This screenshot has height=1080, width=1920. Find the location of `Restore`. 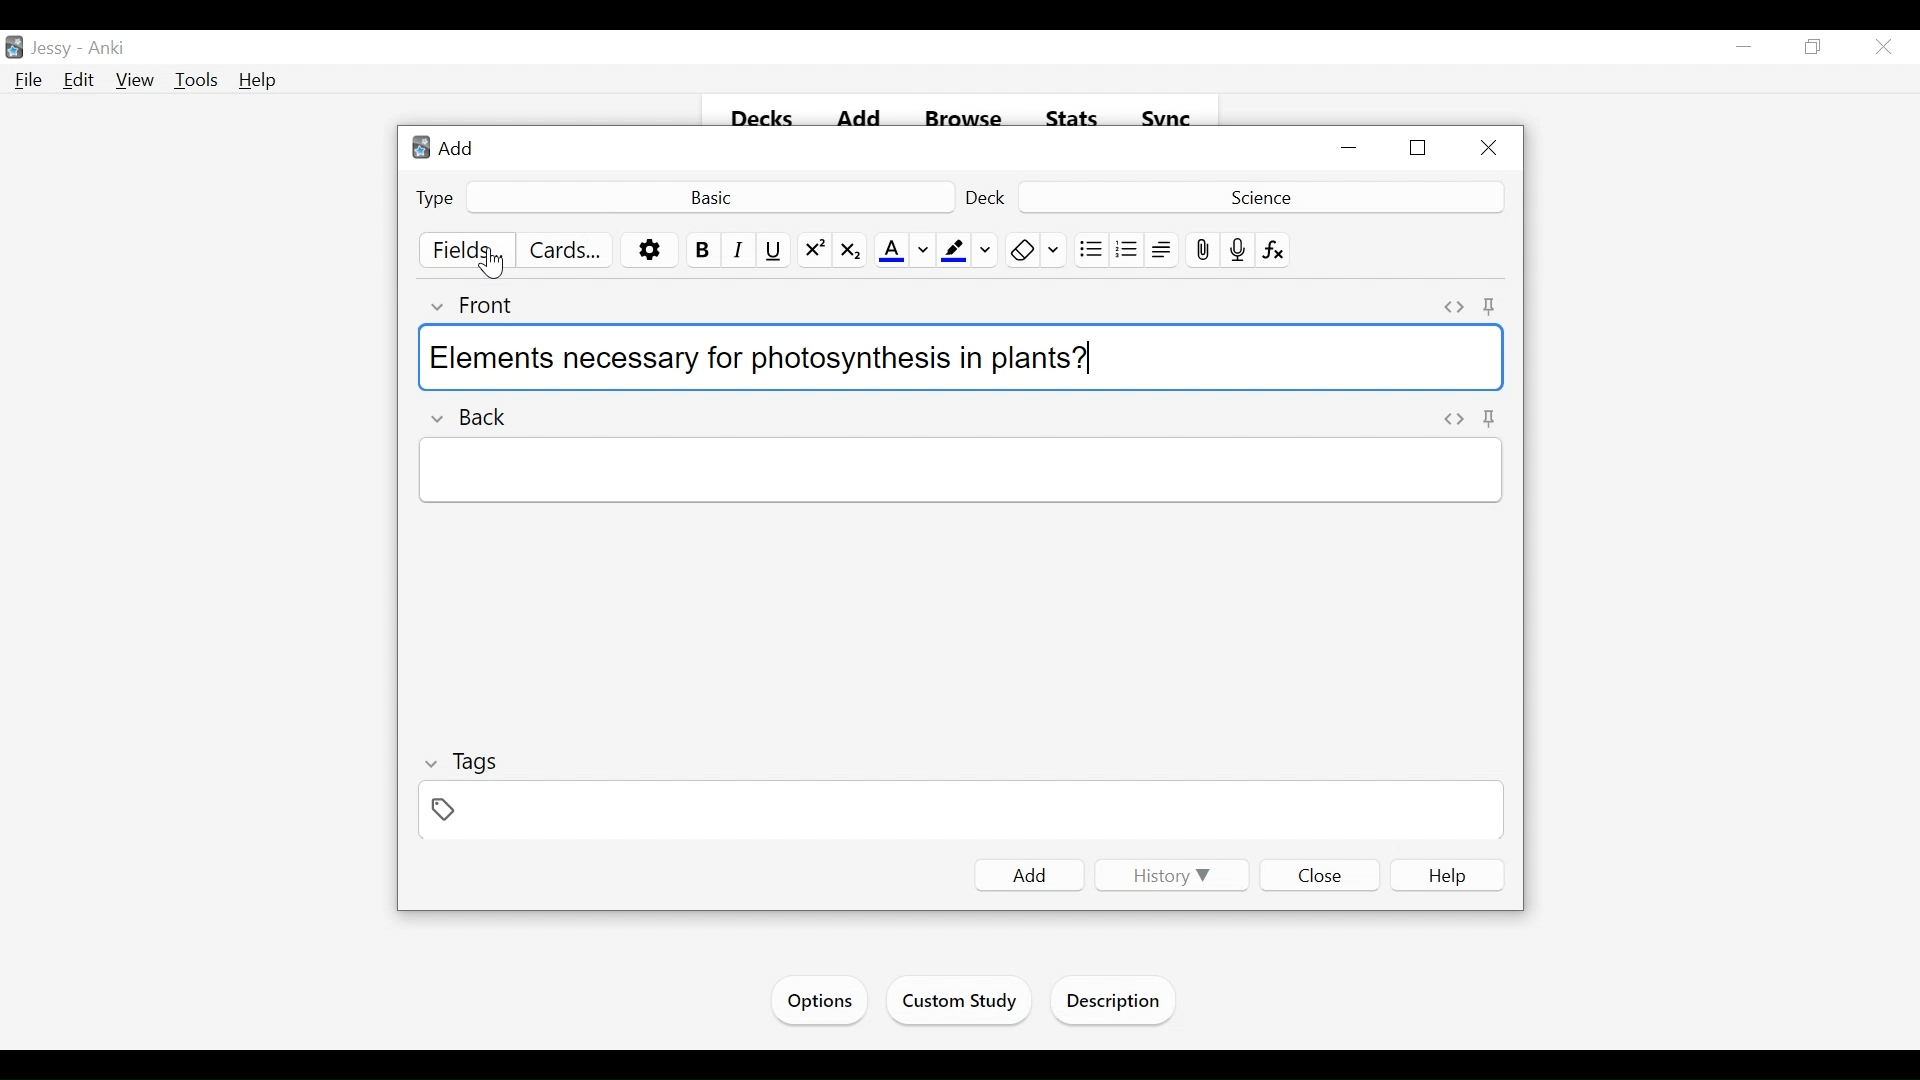

Restore is located at coordinates (1420, 149).